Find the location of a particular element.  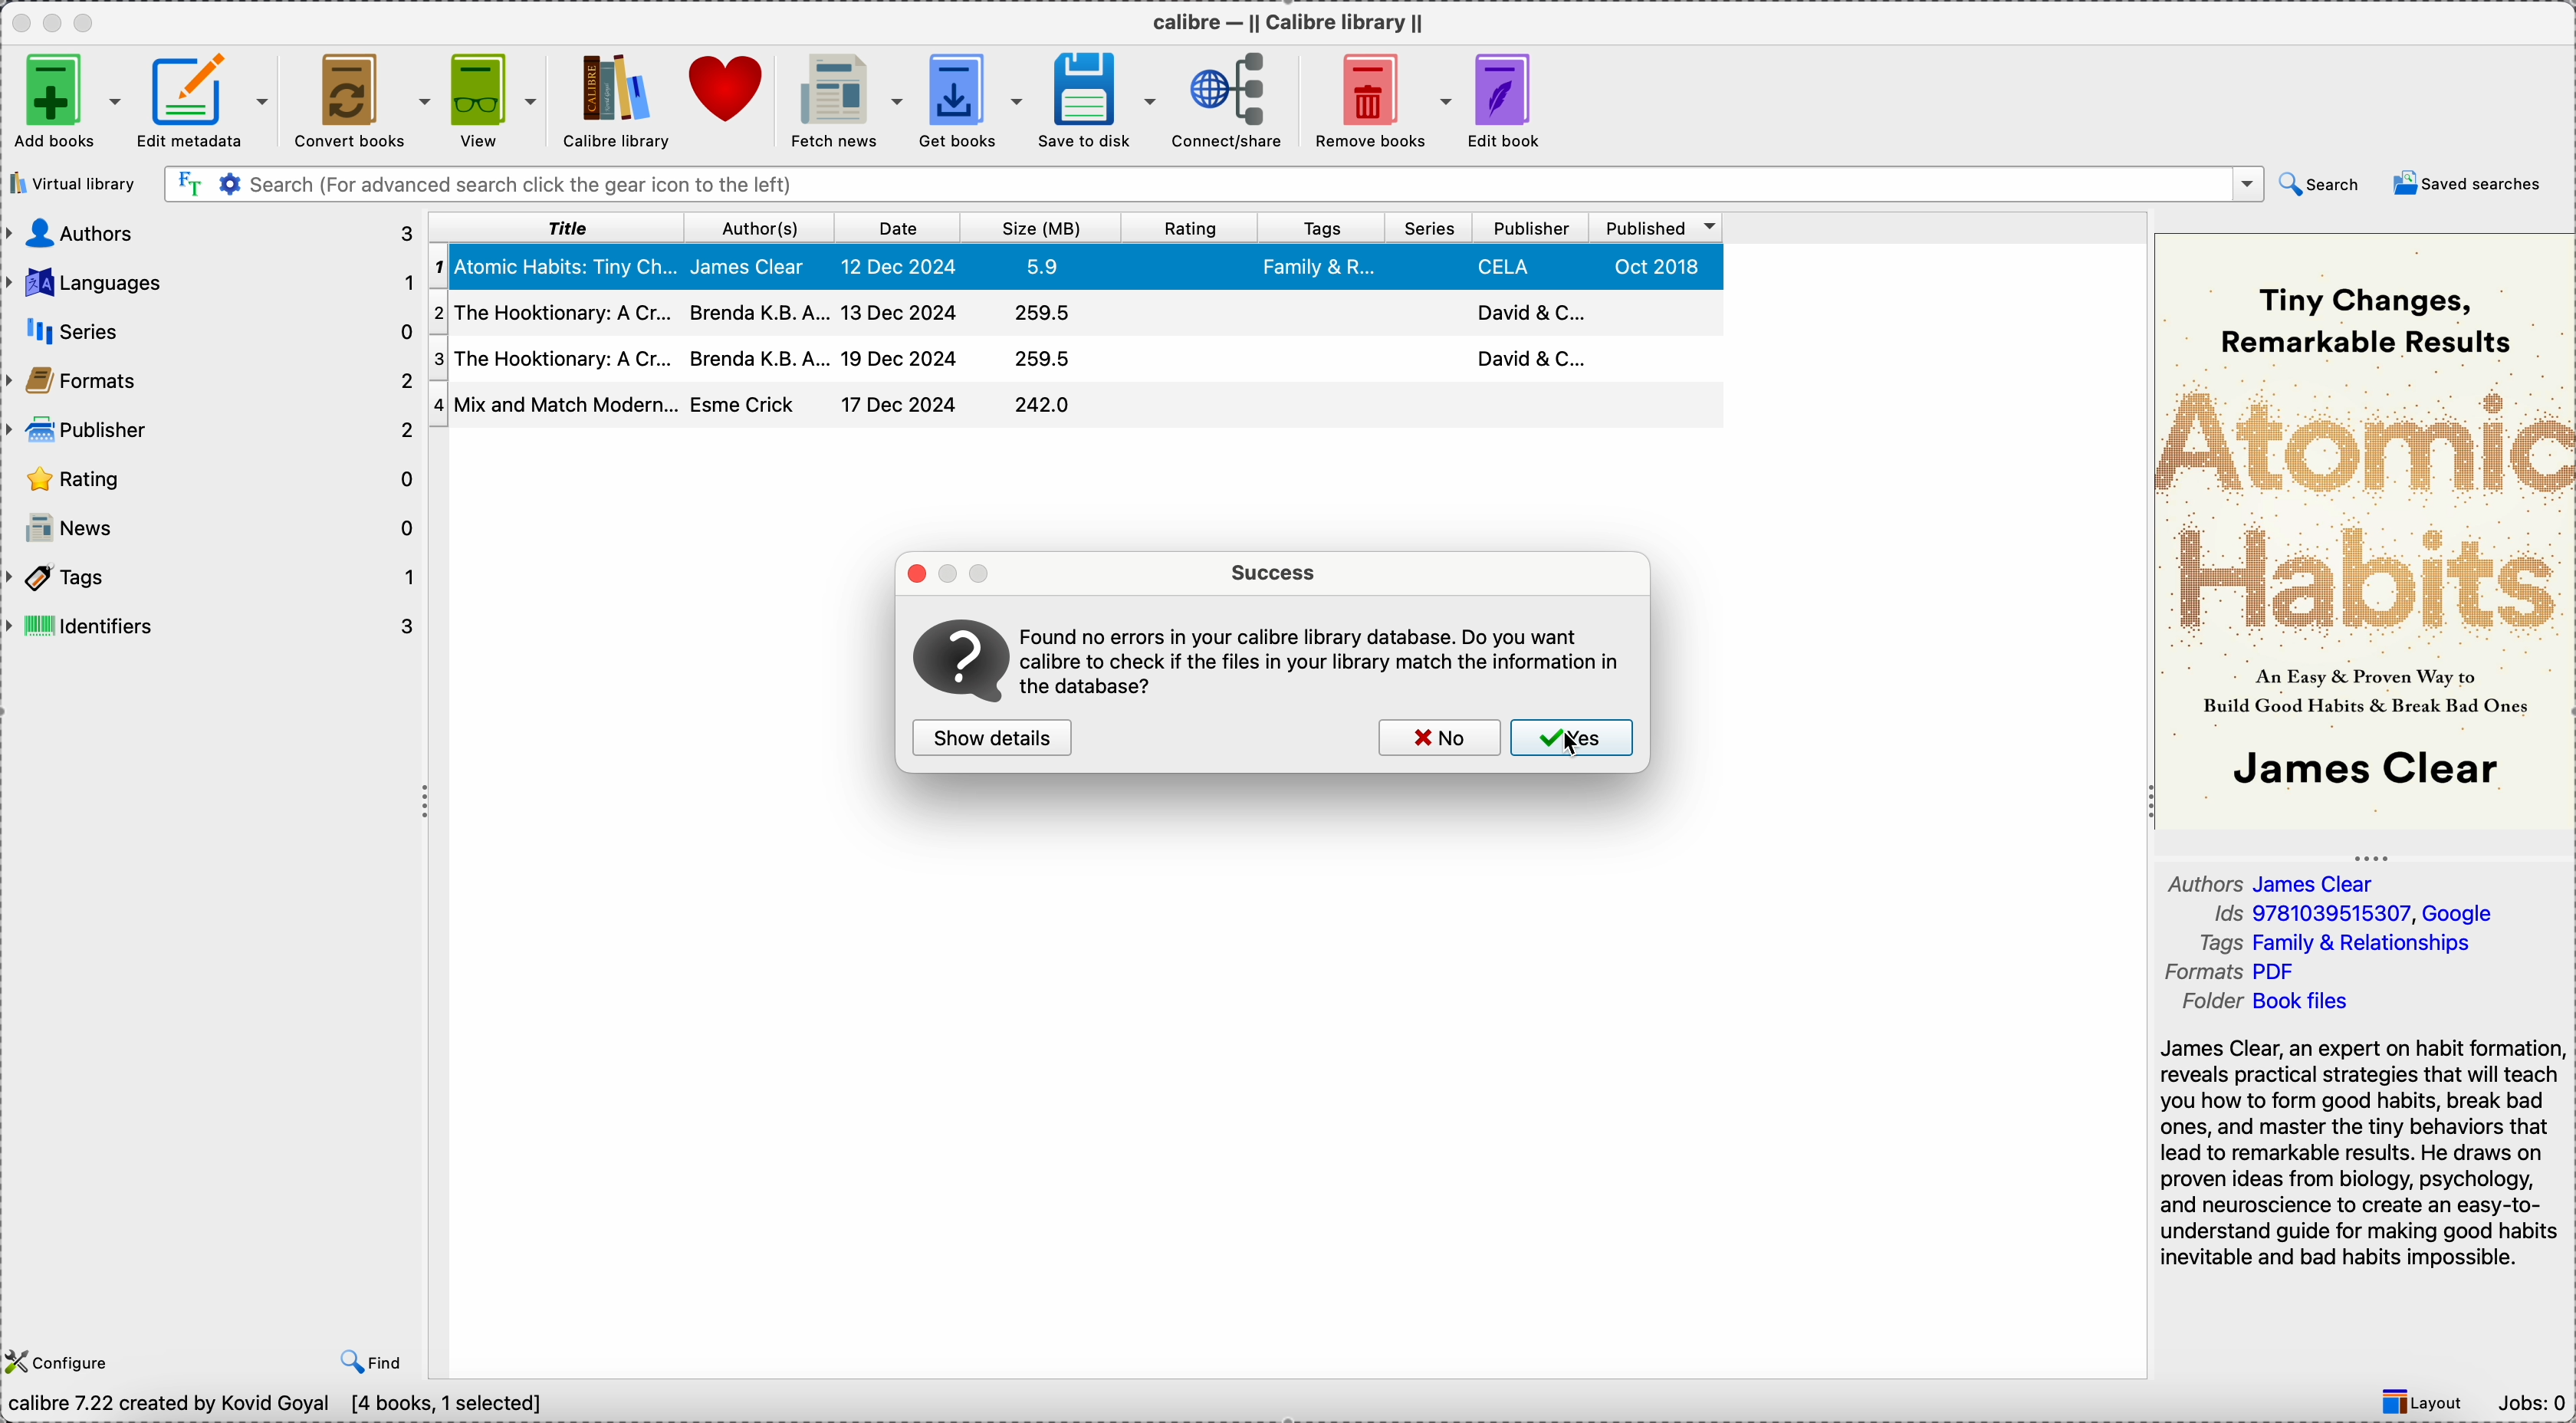

publisher is located at coordinates (211, 427).